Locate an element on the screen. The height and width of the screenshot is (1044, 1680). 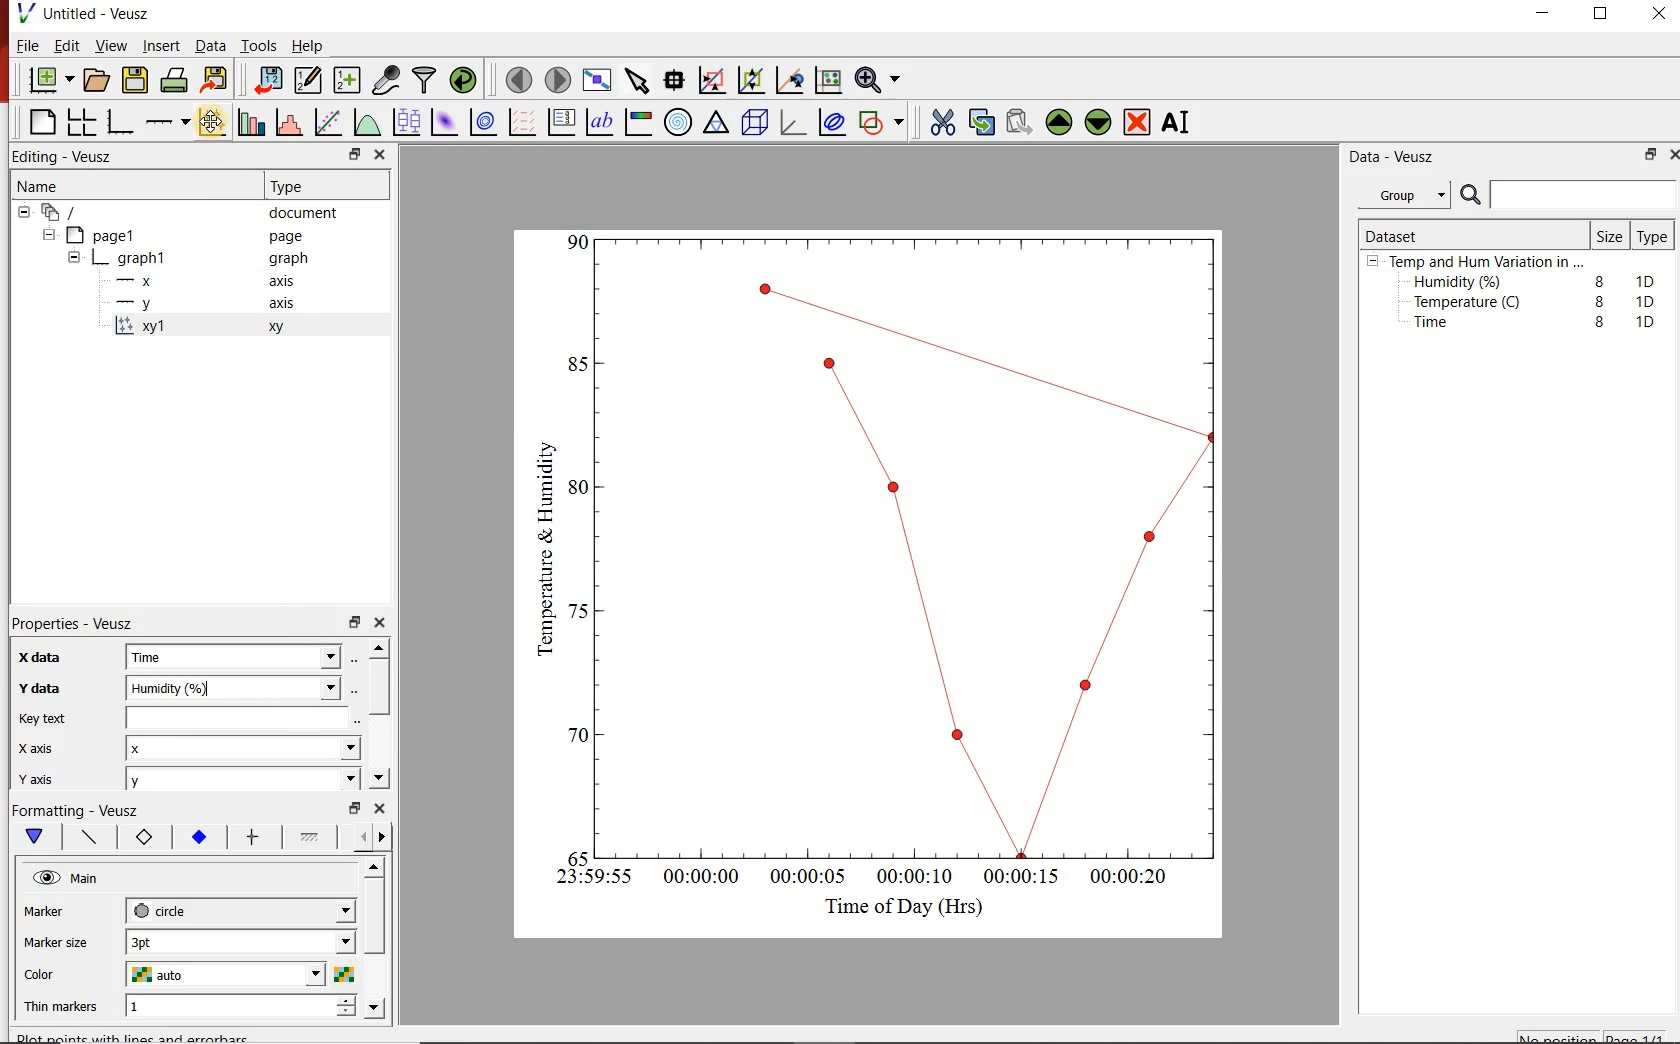
copy the selected widget is located at coordinates (981, 122).